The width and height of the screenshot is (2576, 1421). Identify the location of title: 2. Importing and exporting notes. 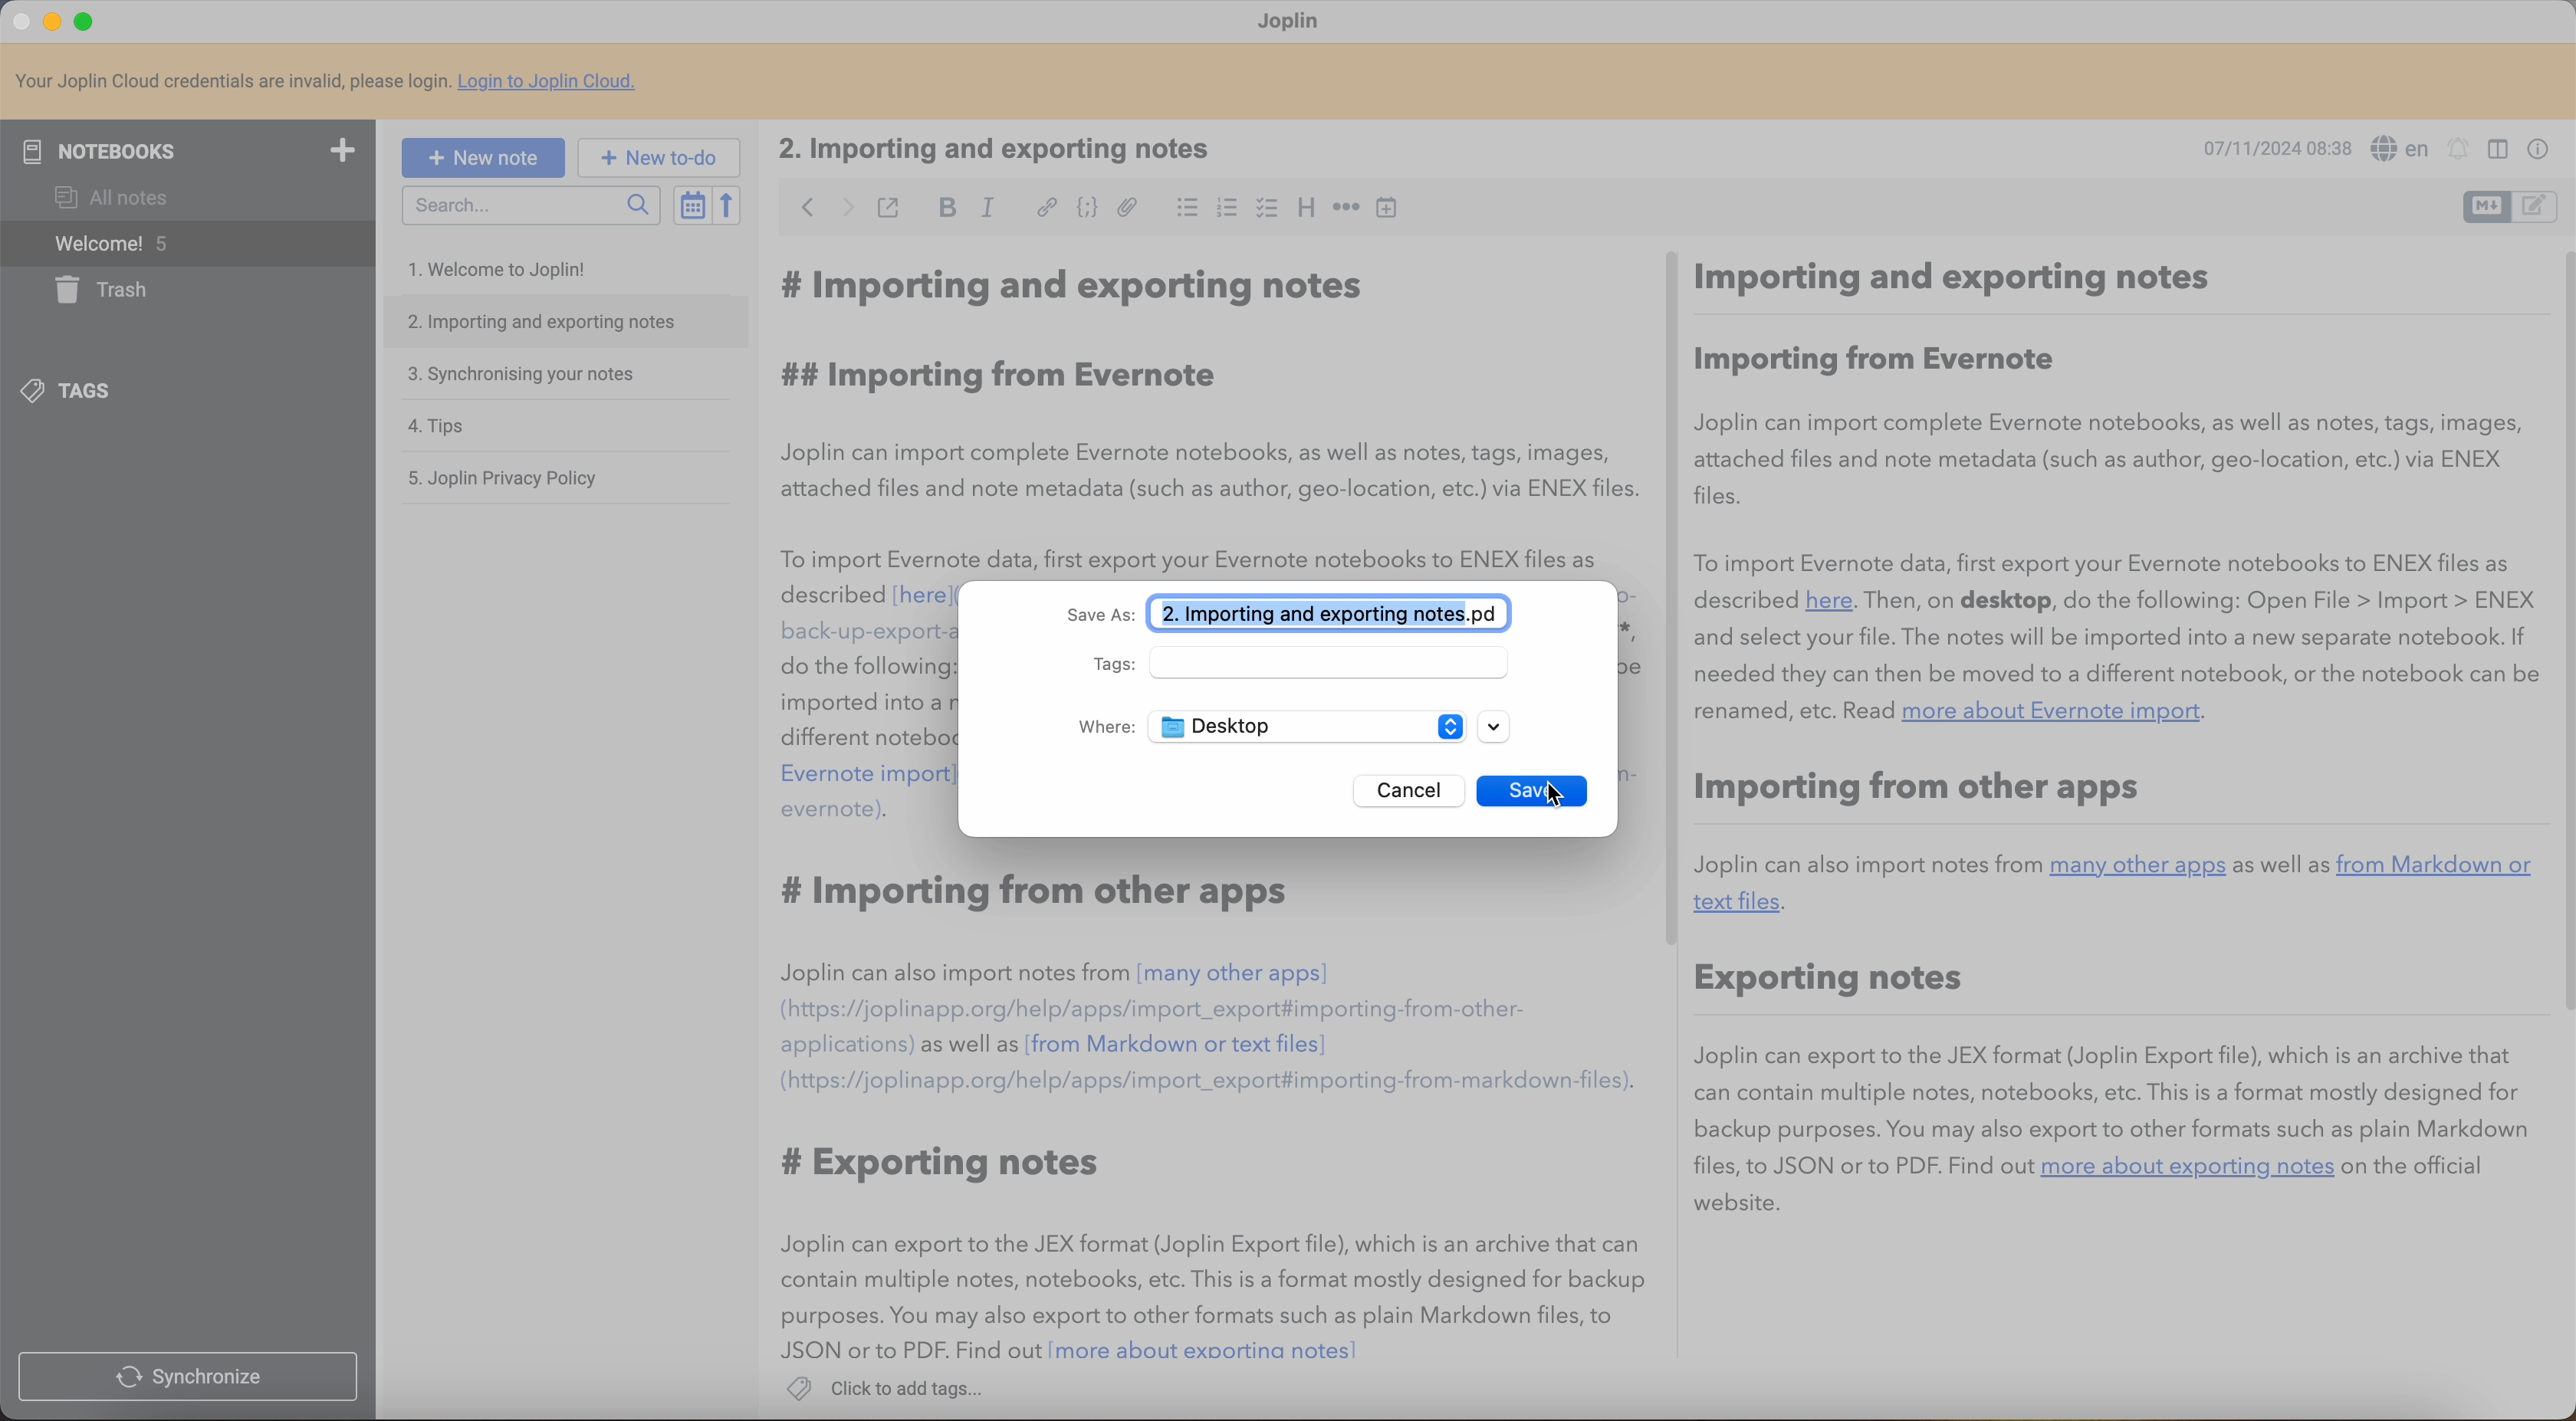
(1011, 149).